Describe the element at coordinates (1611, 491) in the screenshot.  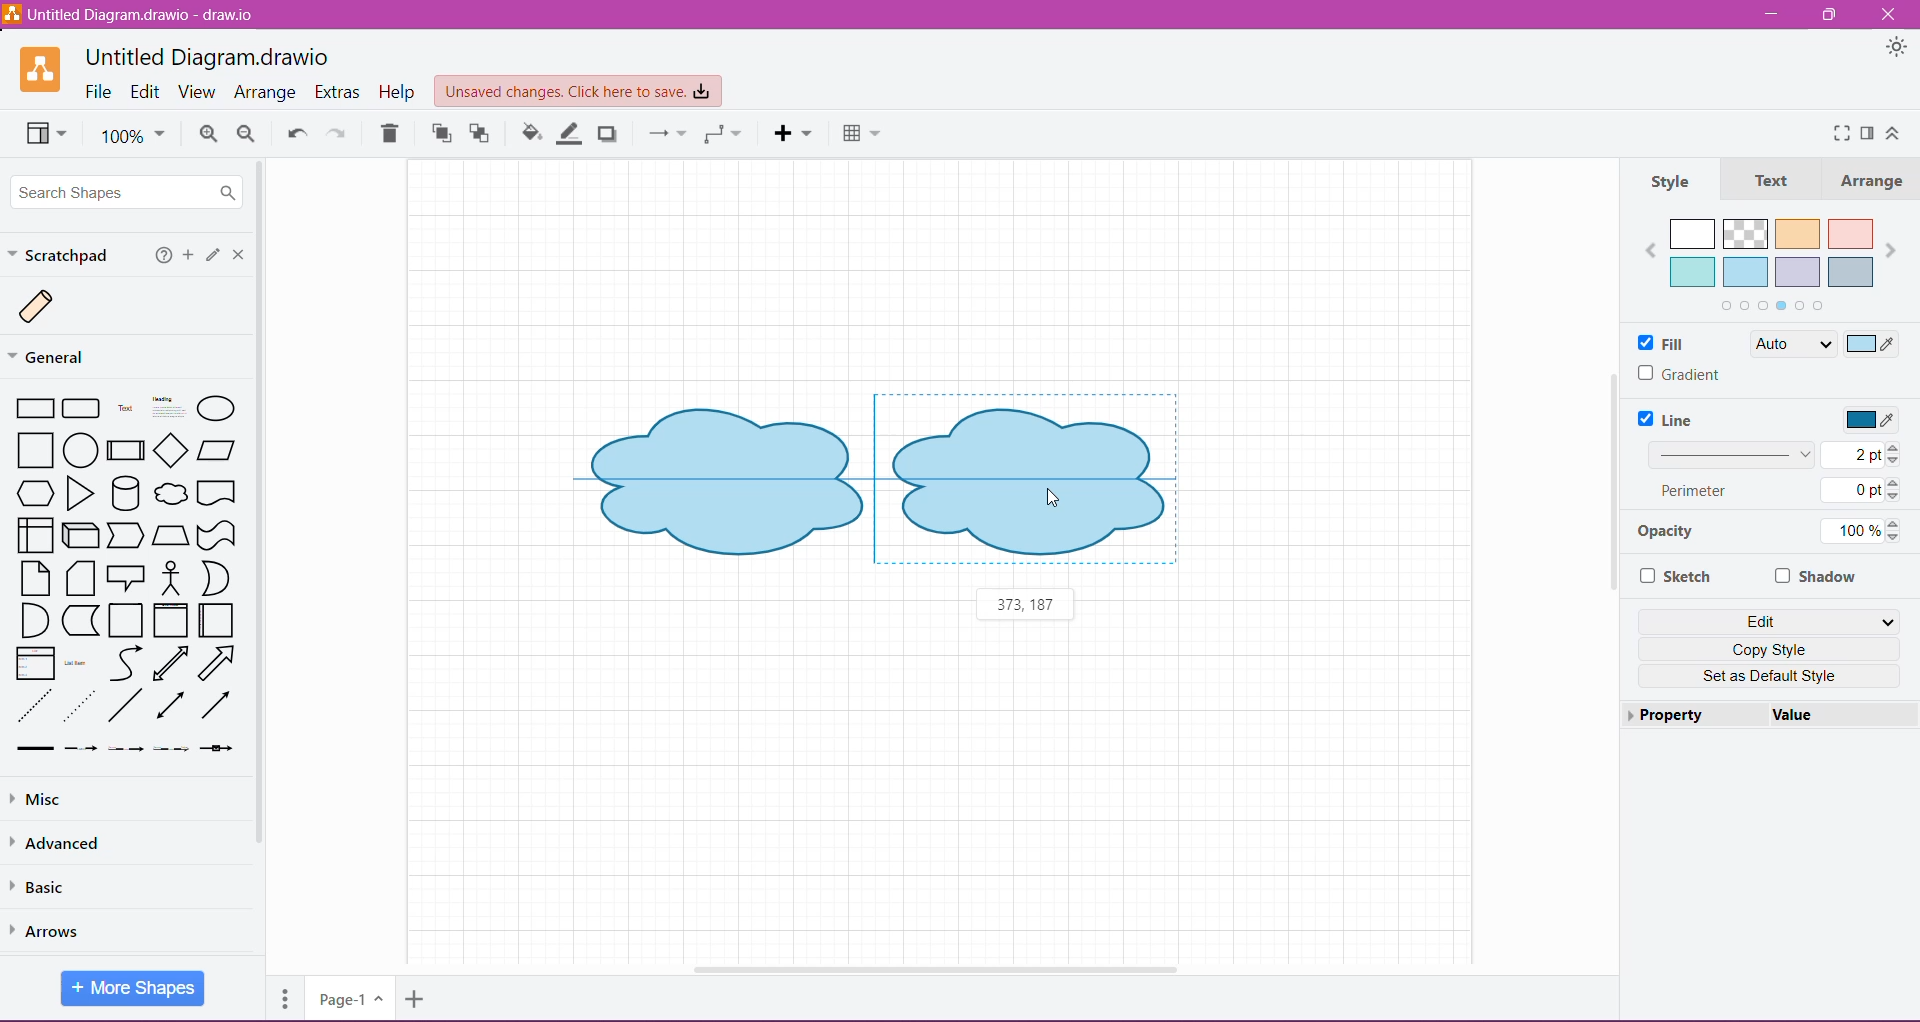
I see `Vertical Scroll Bar` at that location.